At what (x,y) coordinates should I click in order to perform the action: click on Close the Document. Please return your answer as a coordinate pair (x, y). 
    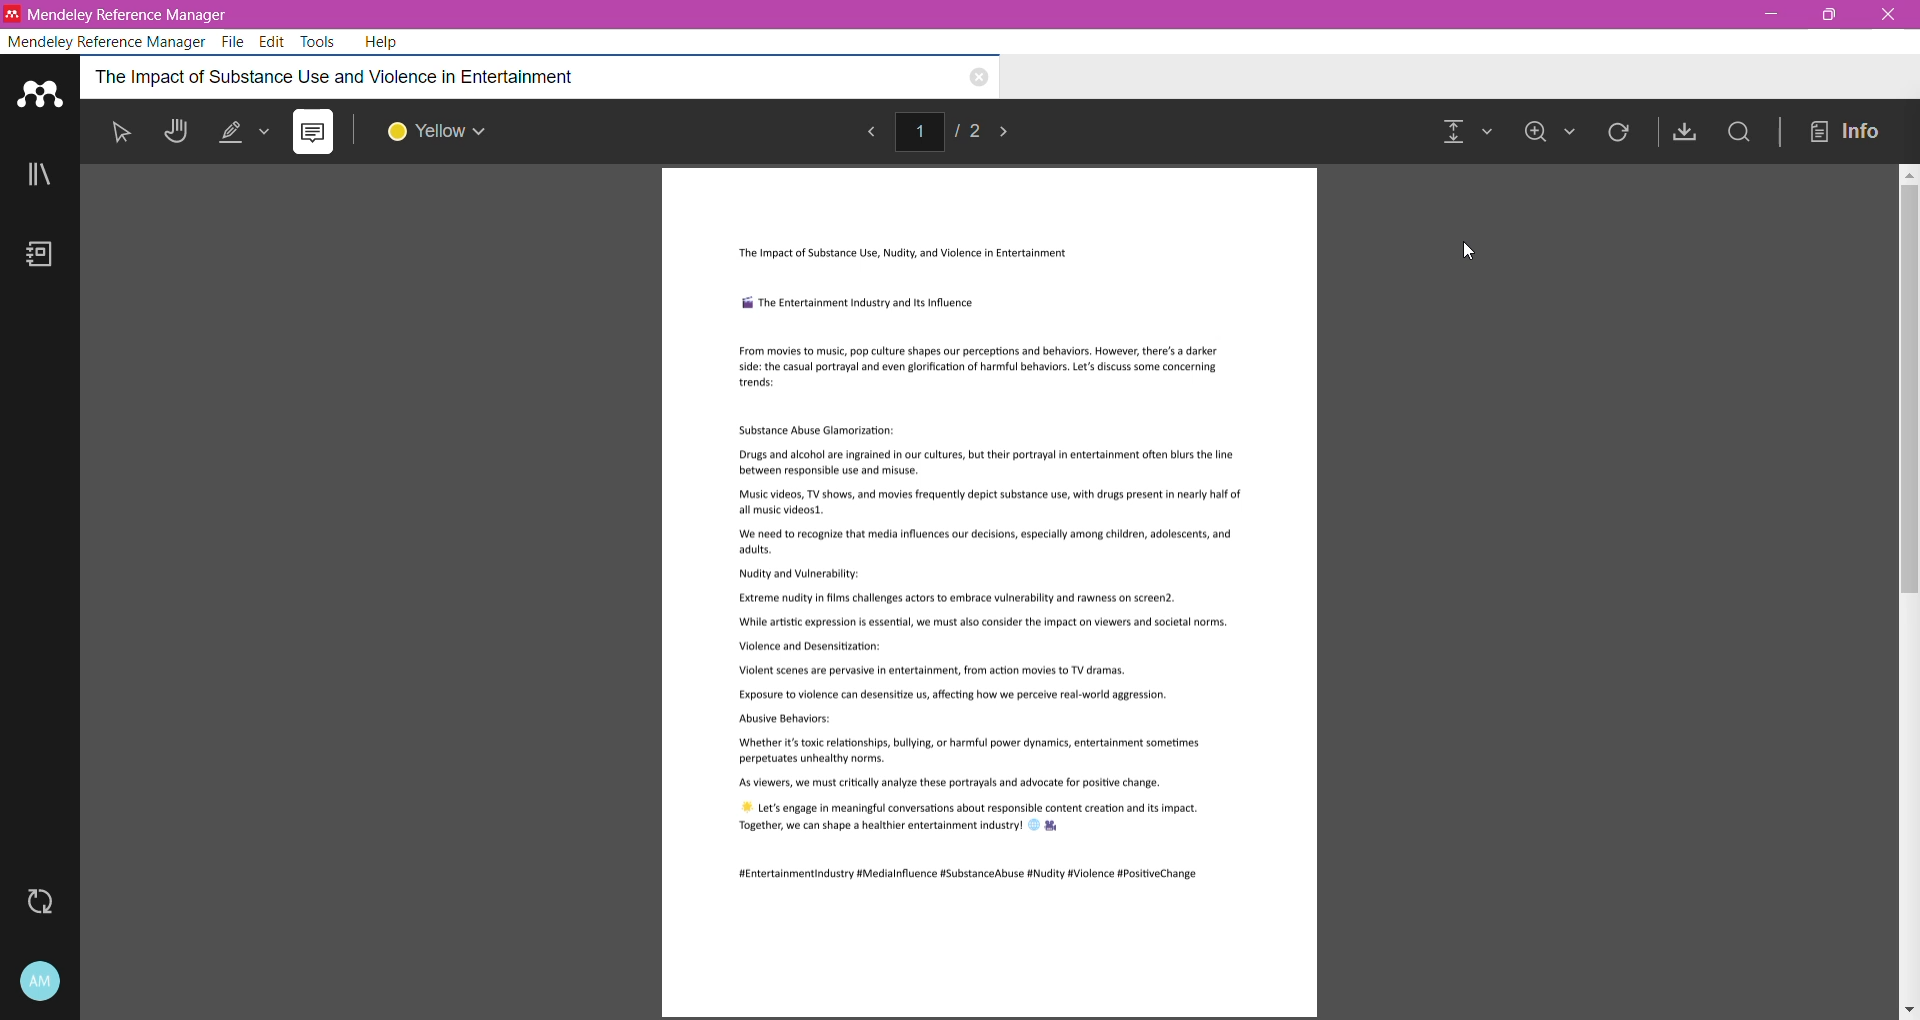
    Looking at the image, I should click on (978, 79).